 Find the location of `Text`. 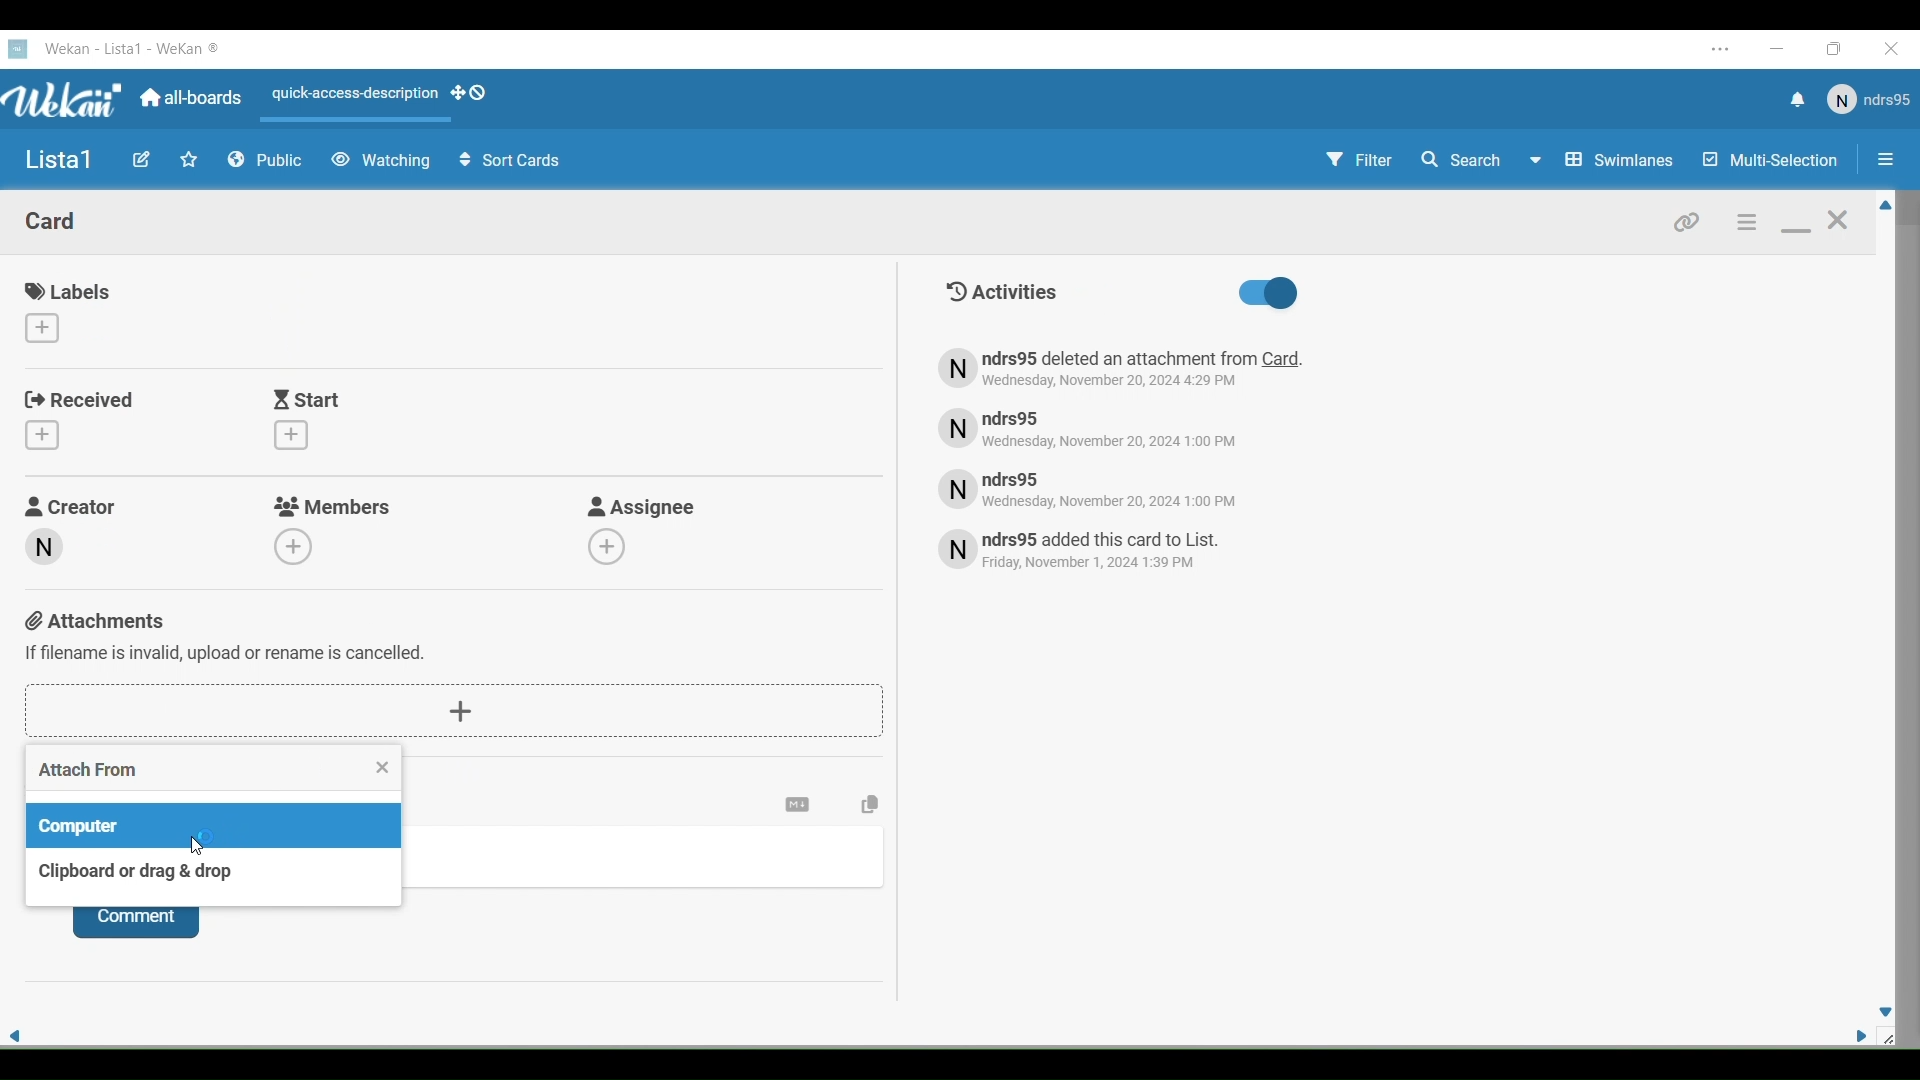

Text is located at coordinates (1103, 427).